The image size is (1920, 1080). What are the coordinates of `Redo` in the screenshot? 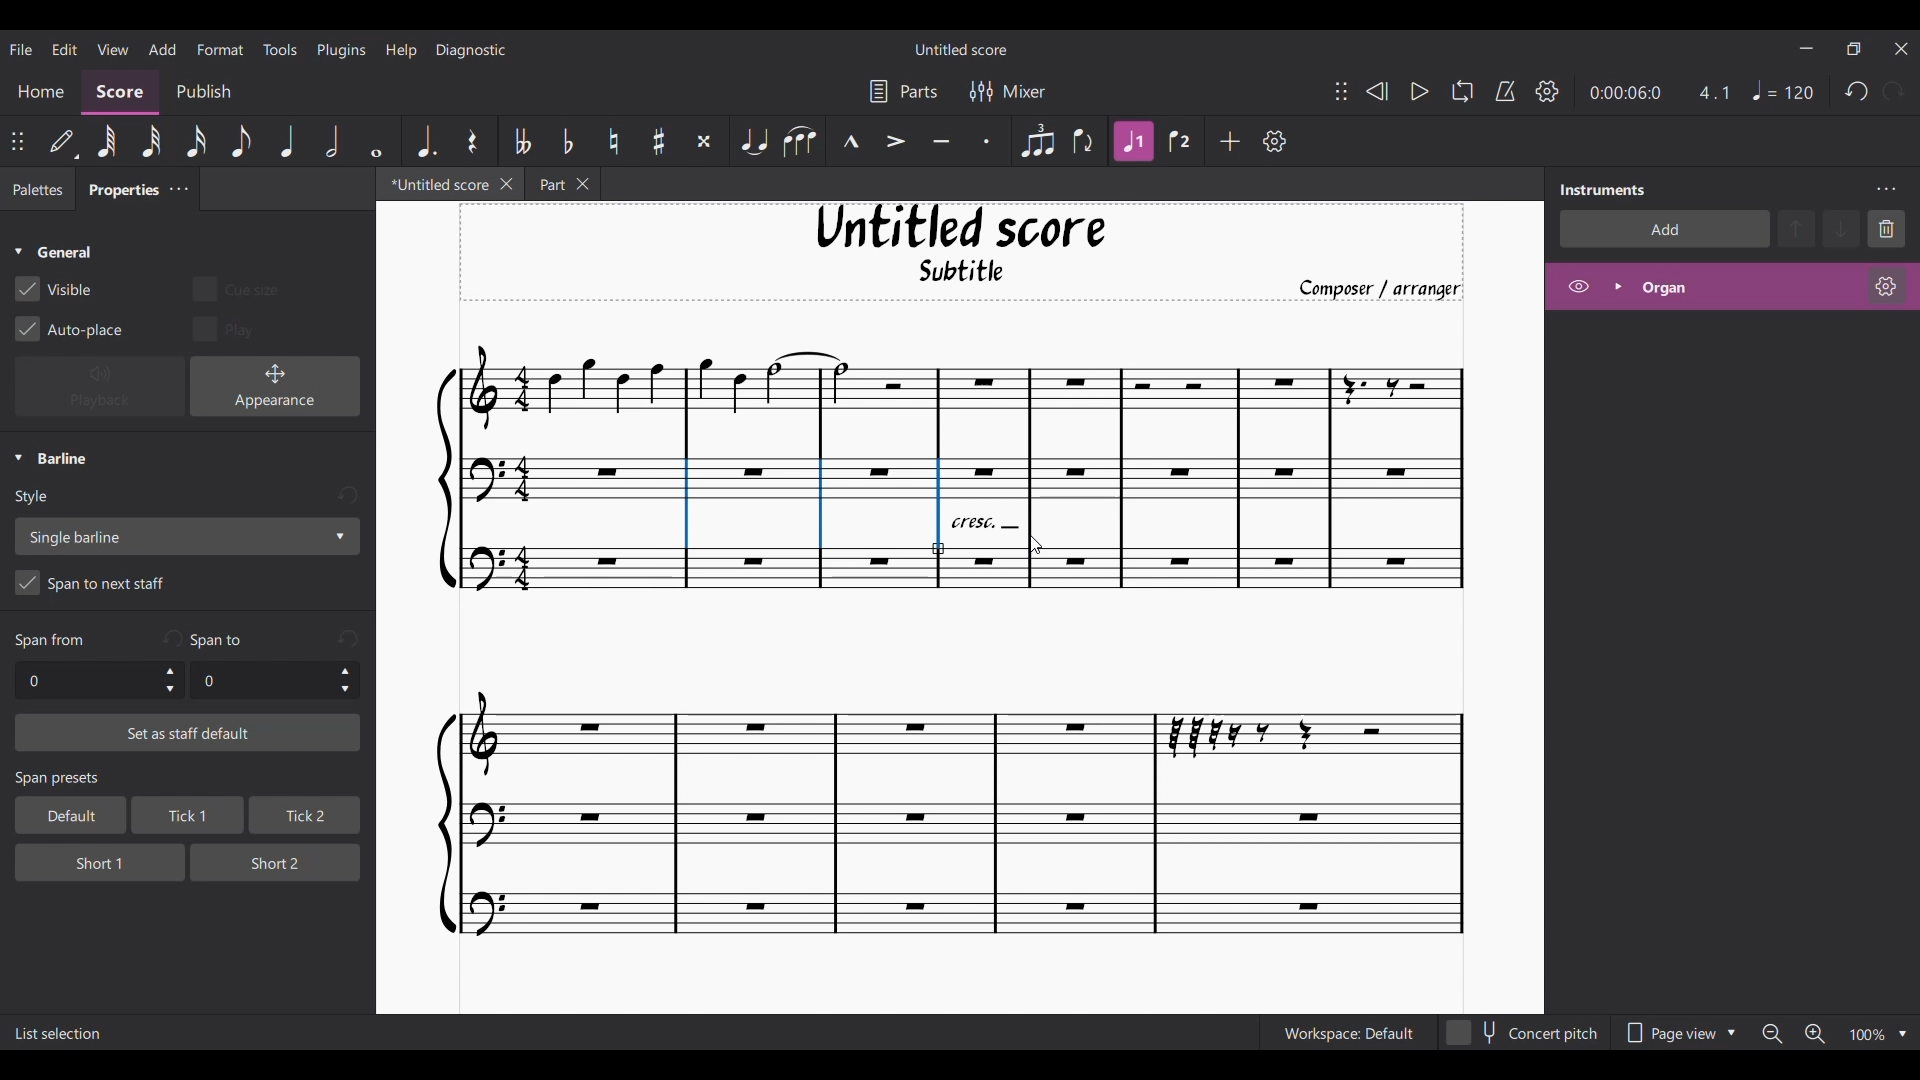 It's located at (1893, 91).